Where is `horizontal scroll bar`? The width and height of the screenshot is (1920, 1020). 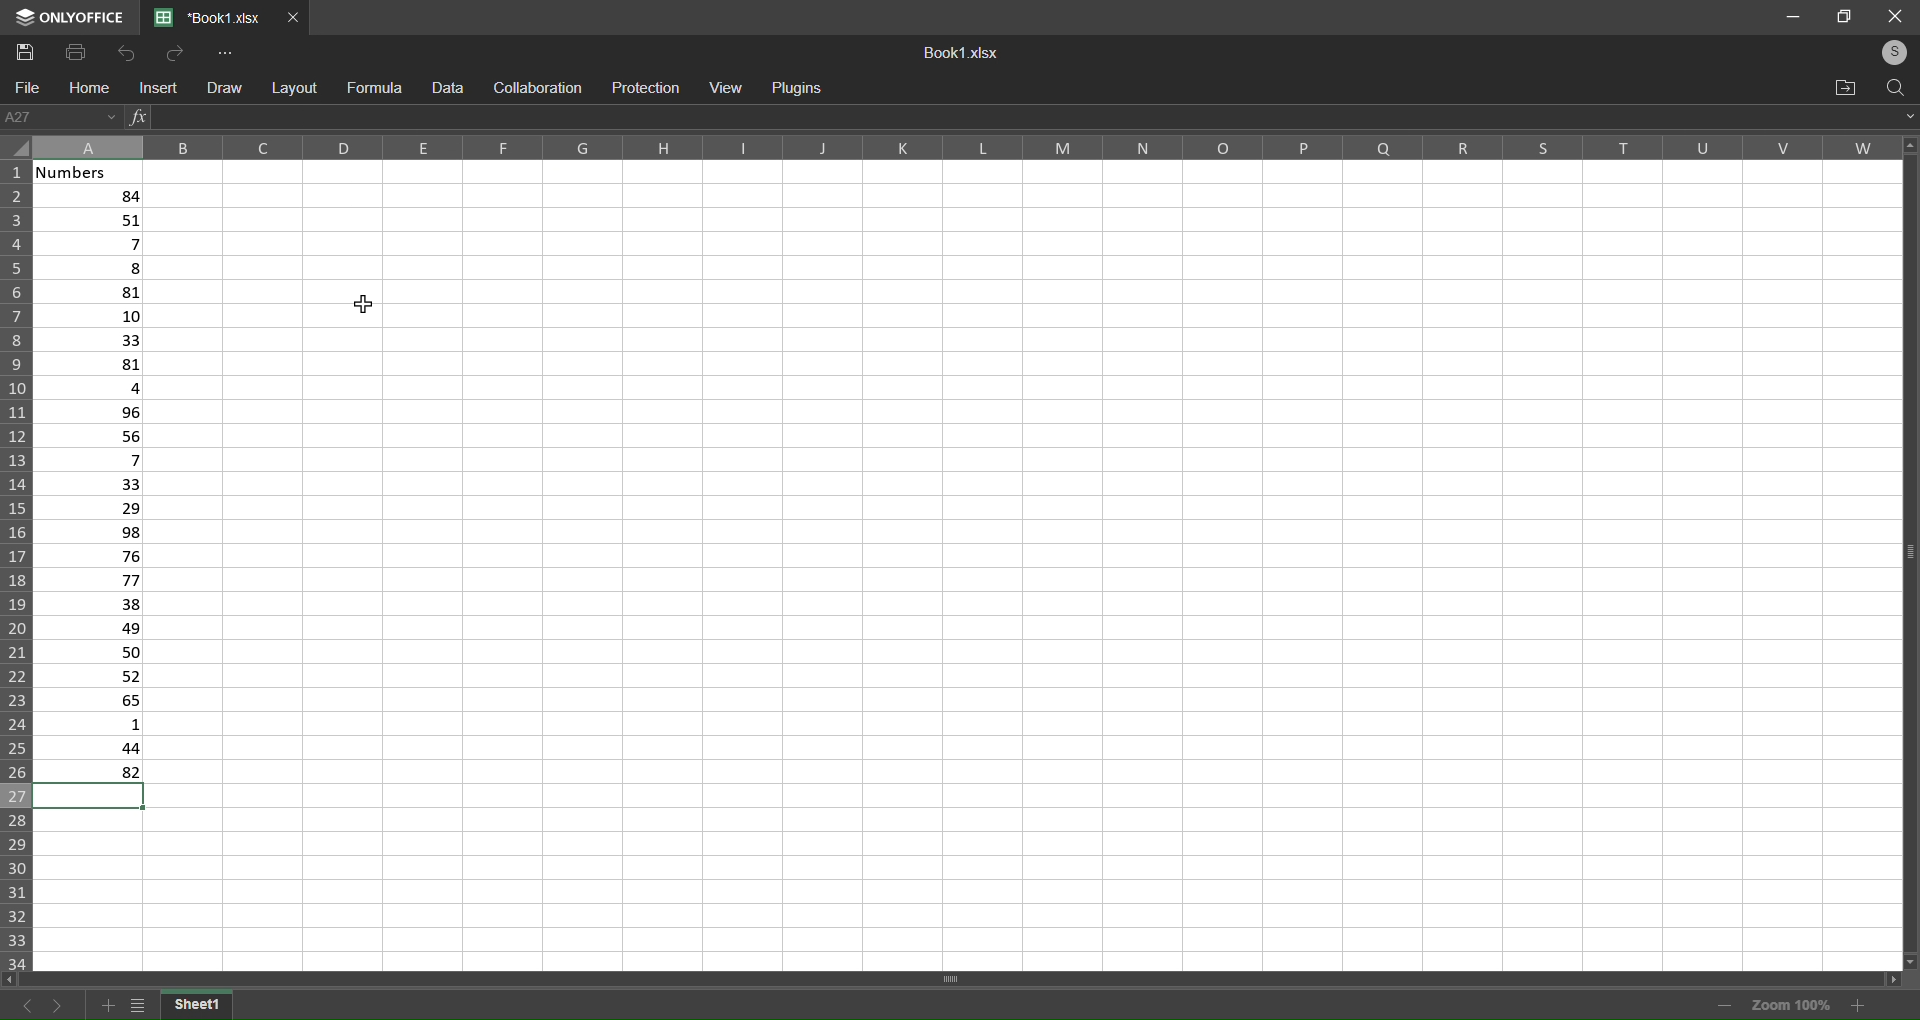
horizontal scroll bar is located at coordinates (955, 978).